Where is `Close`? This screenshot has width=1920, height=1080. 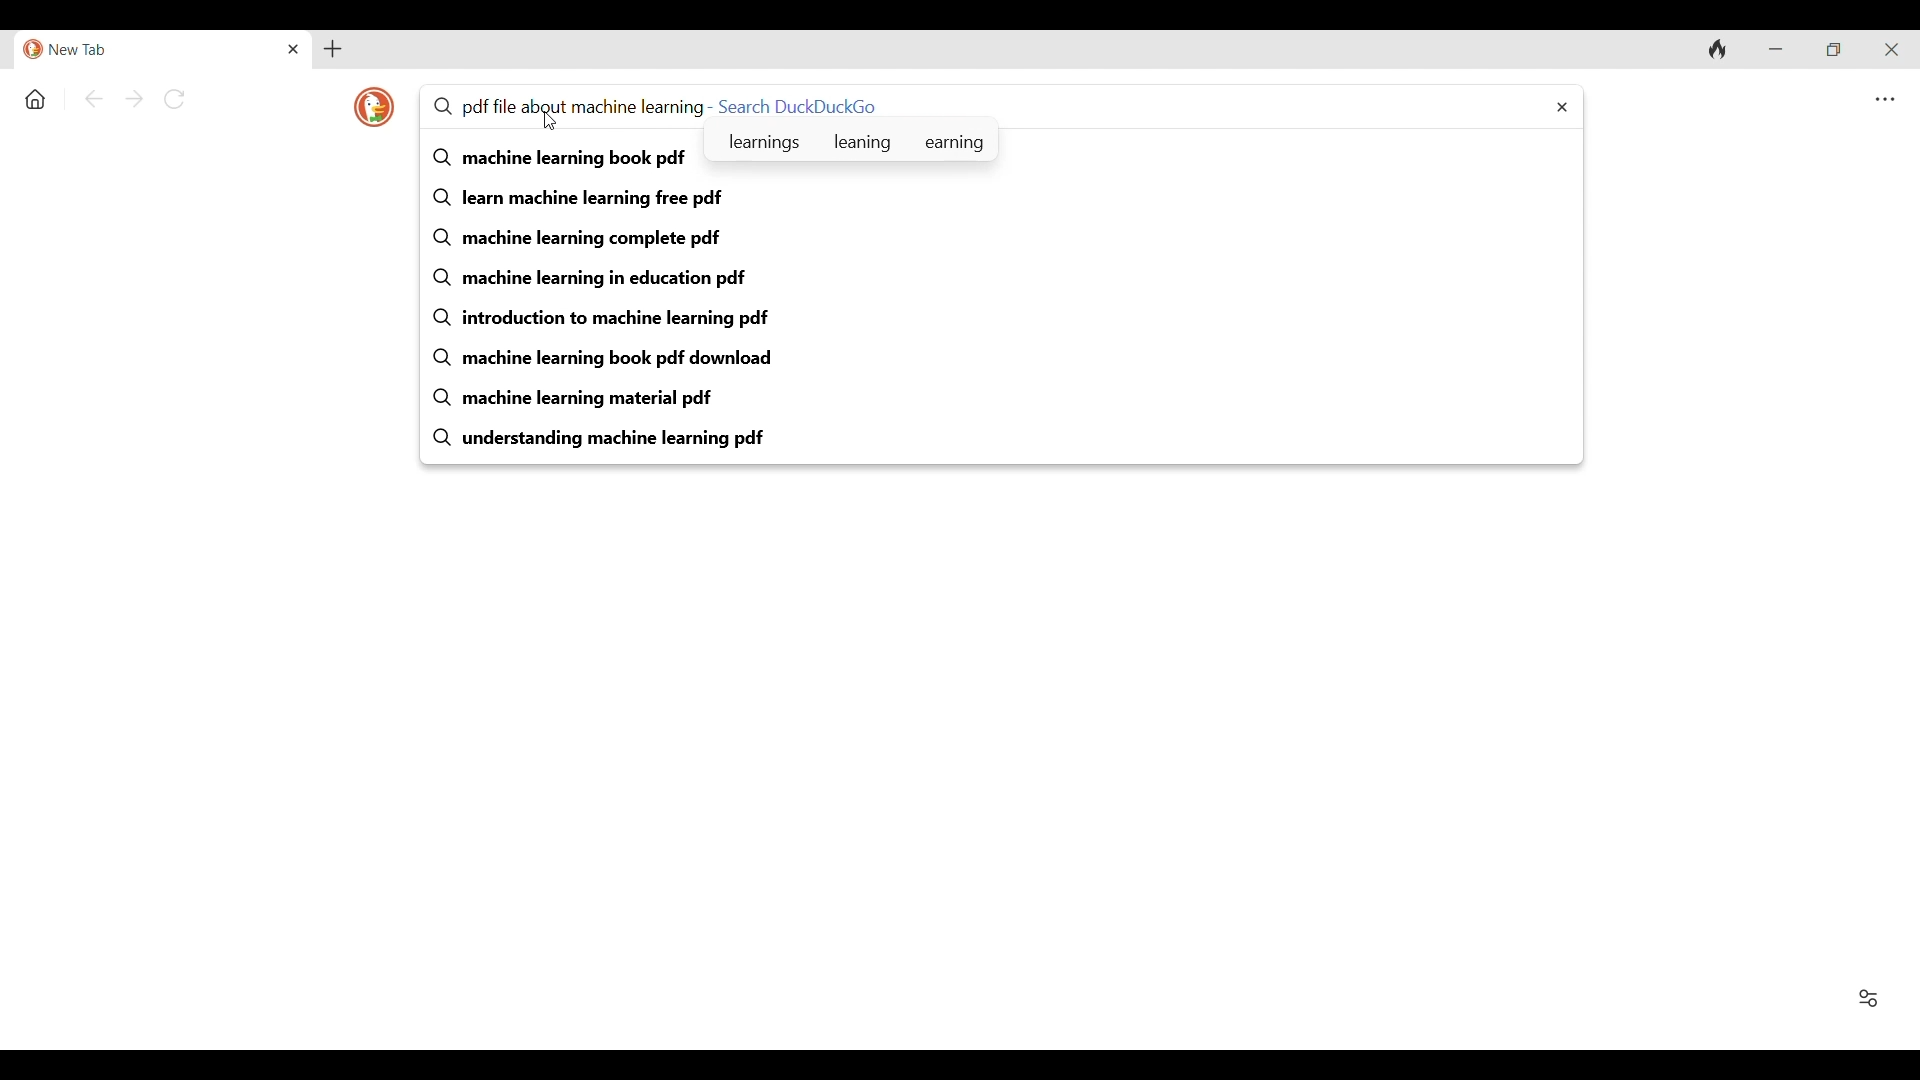
Close is located at coordinates (294, 49).